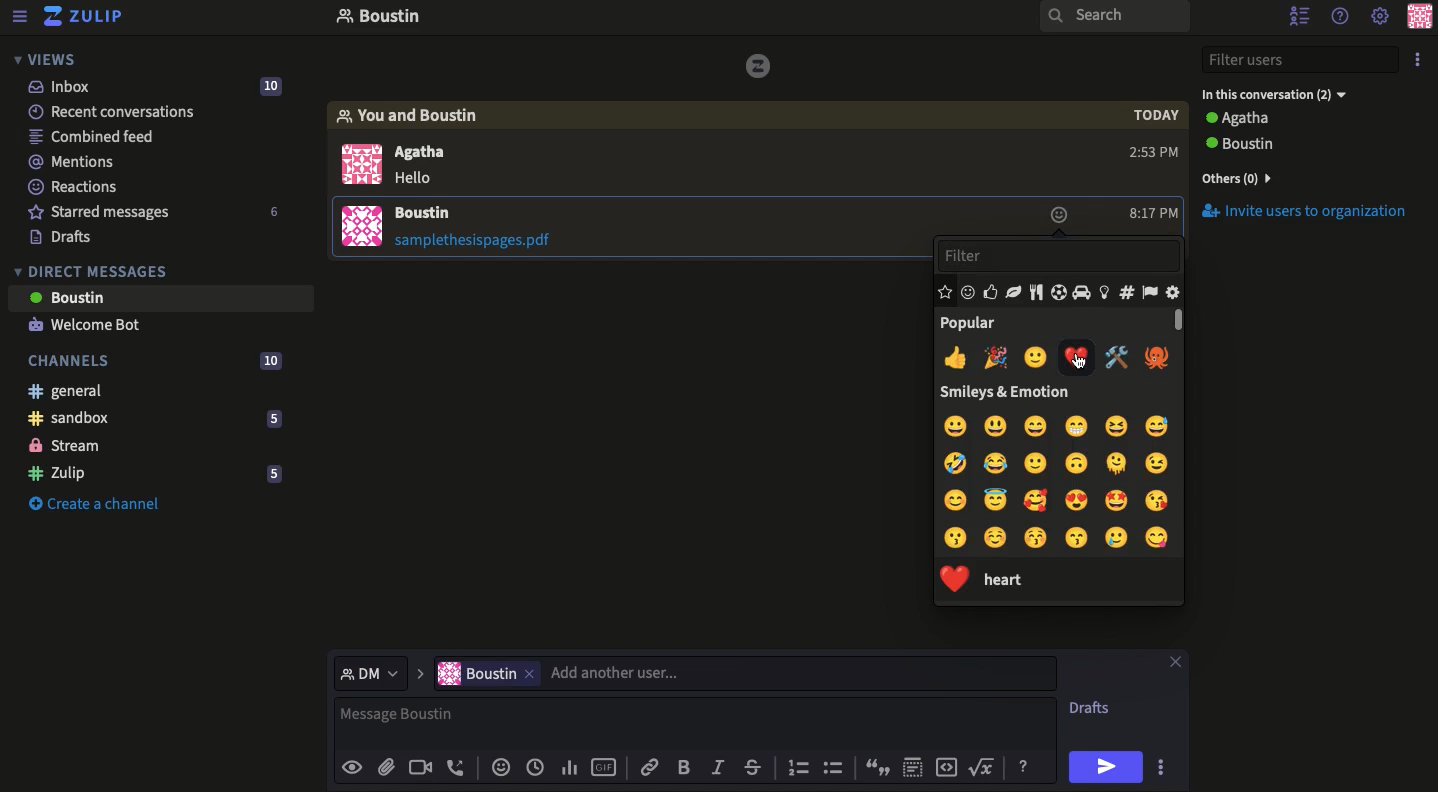 Image resolution: width=1438 pixels, height=792 pixels. What do you see at coordinates (418, 766) in the screenshot?
I see `Video` at bounding box center [418, 766].